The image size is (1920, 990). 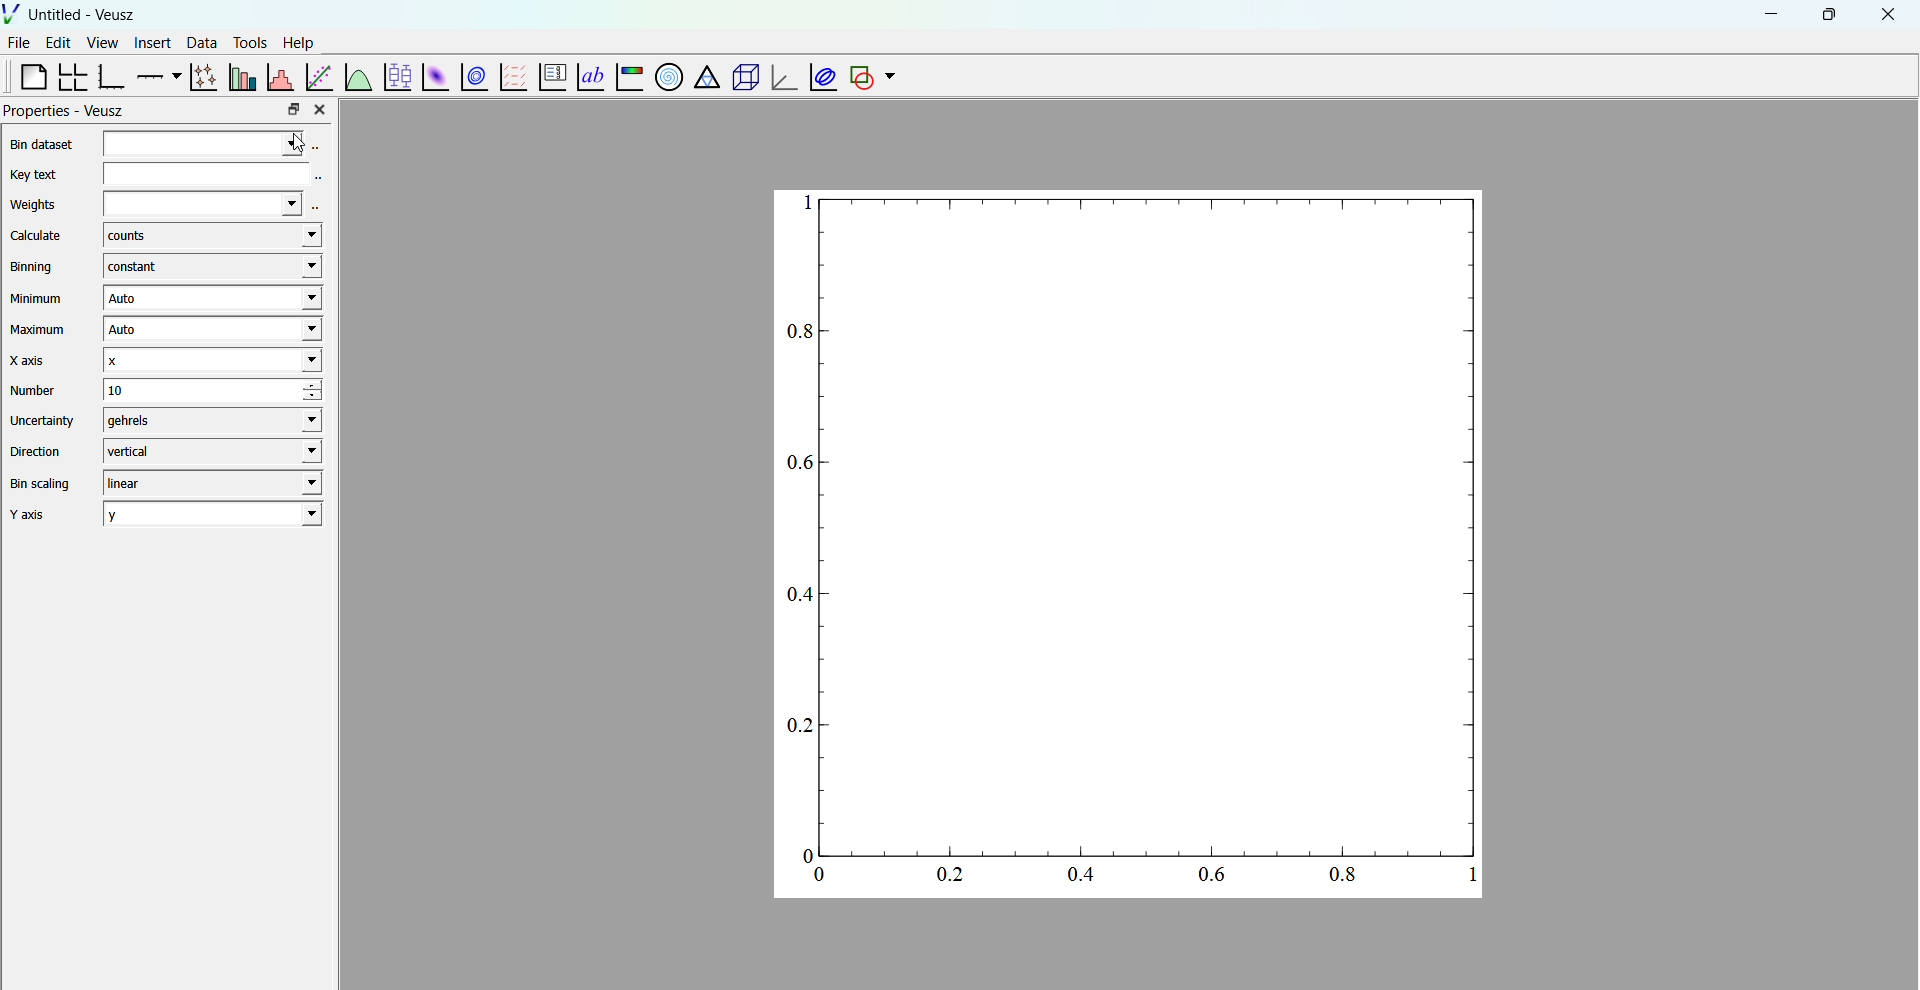 I want to click on plot covariance ellipses, so click(x=820, y=76).